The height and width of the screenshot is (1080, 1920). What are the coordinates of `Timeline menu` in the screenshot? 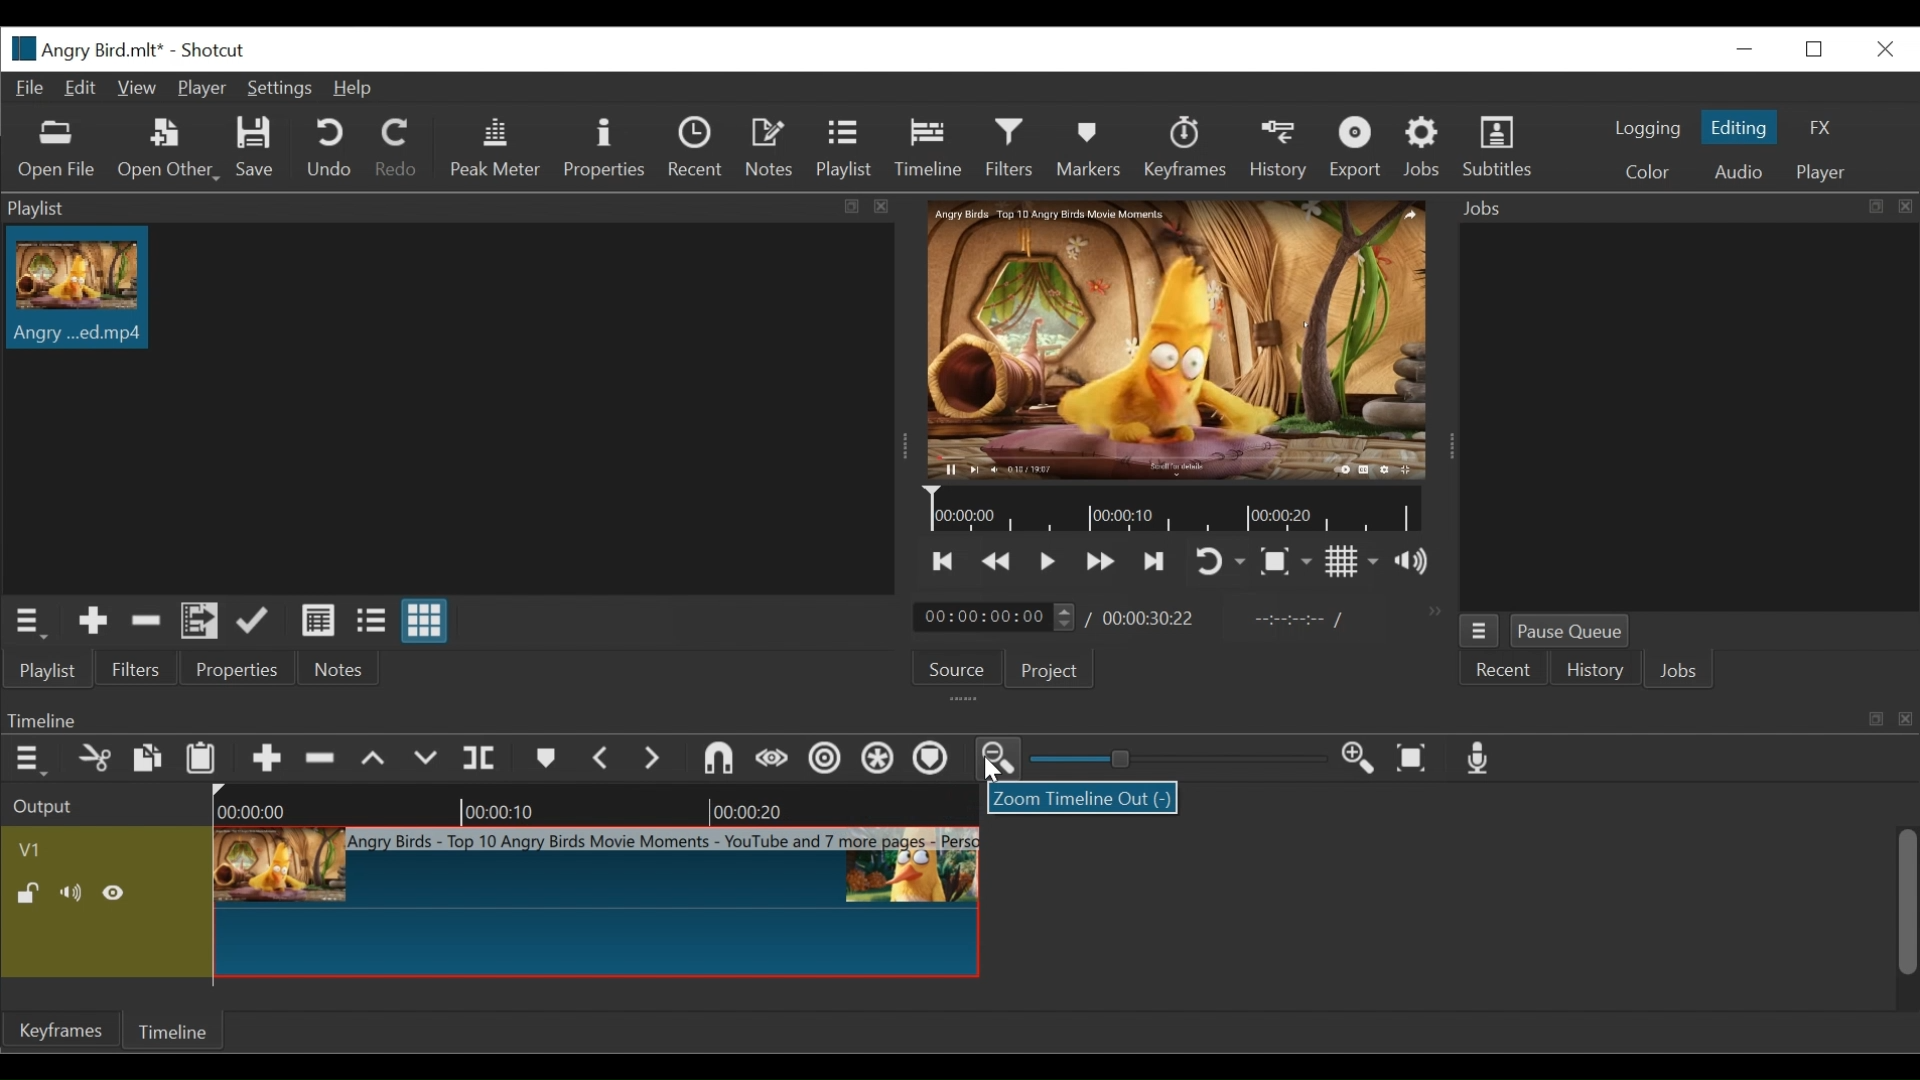 It's located at (26, 758).